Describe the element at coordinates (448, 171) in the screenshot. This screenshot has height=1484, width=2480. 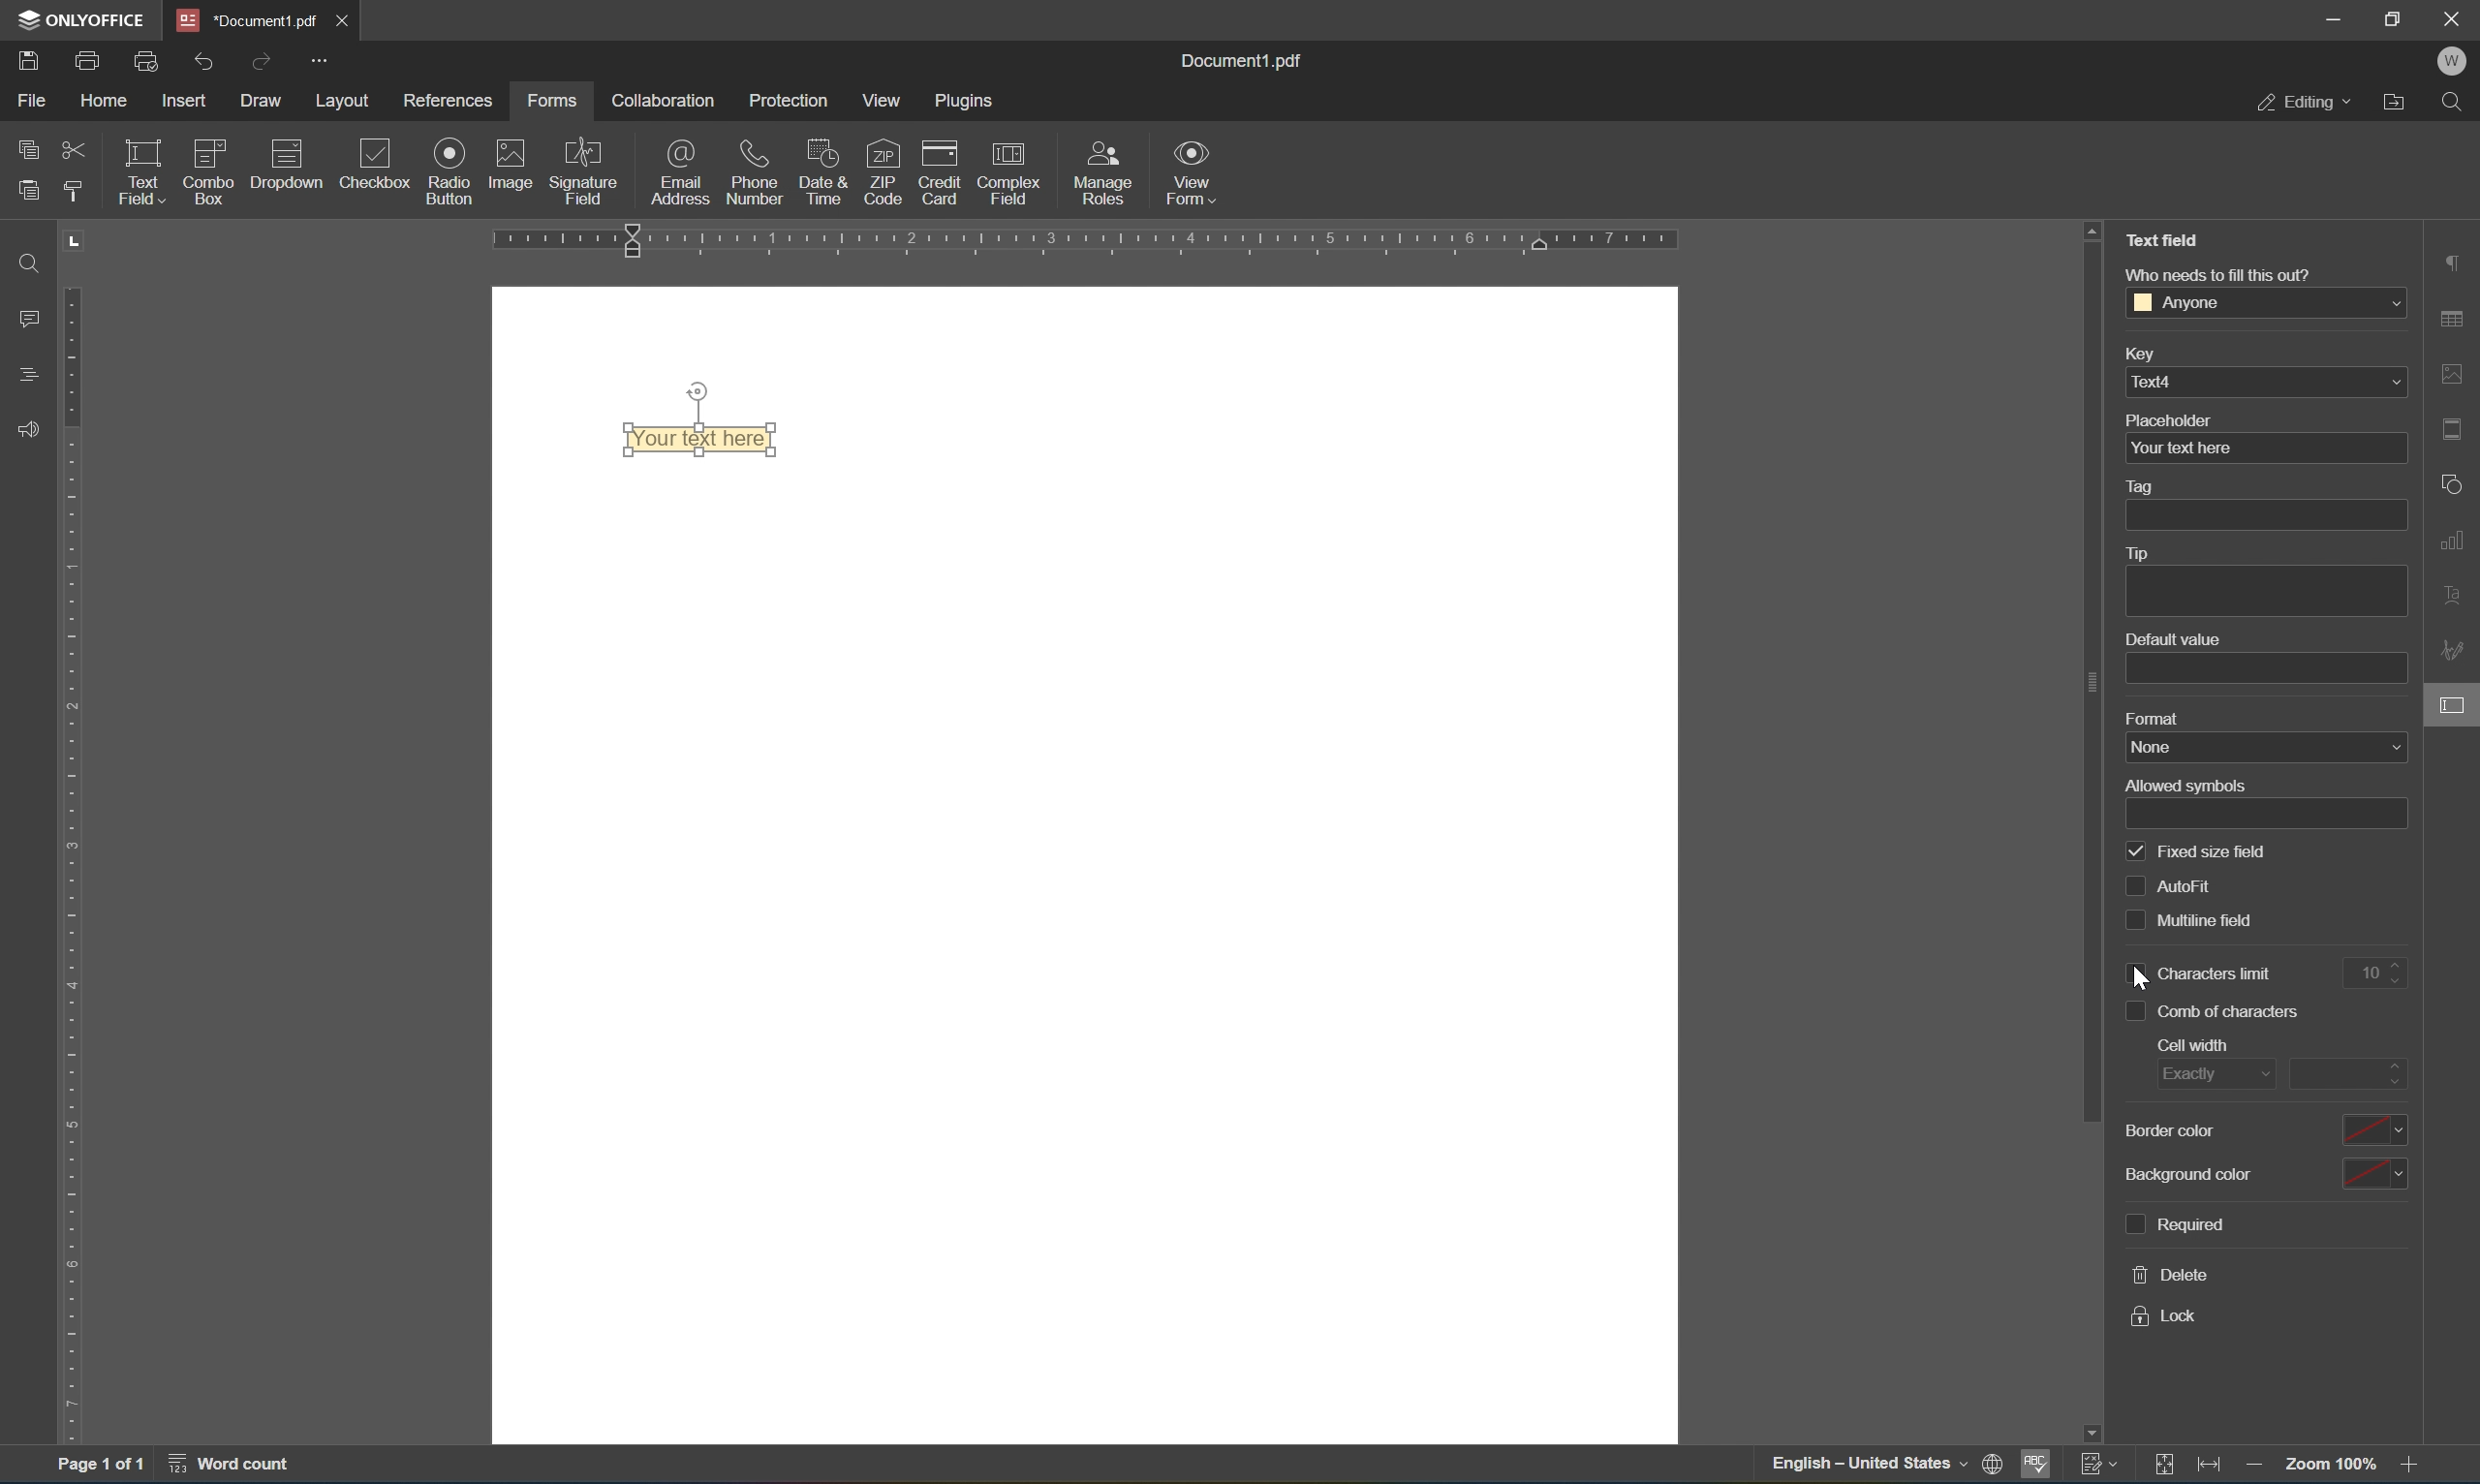
I see `` at that location.